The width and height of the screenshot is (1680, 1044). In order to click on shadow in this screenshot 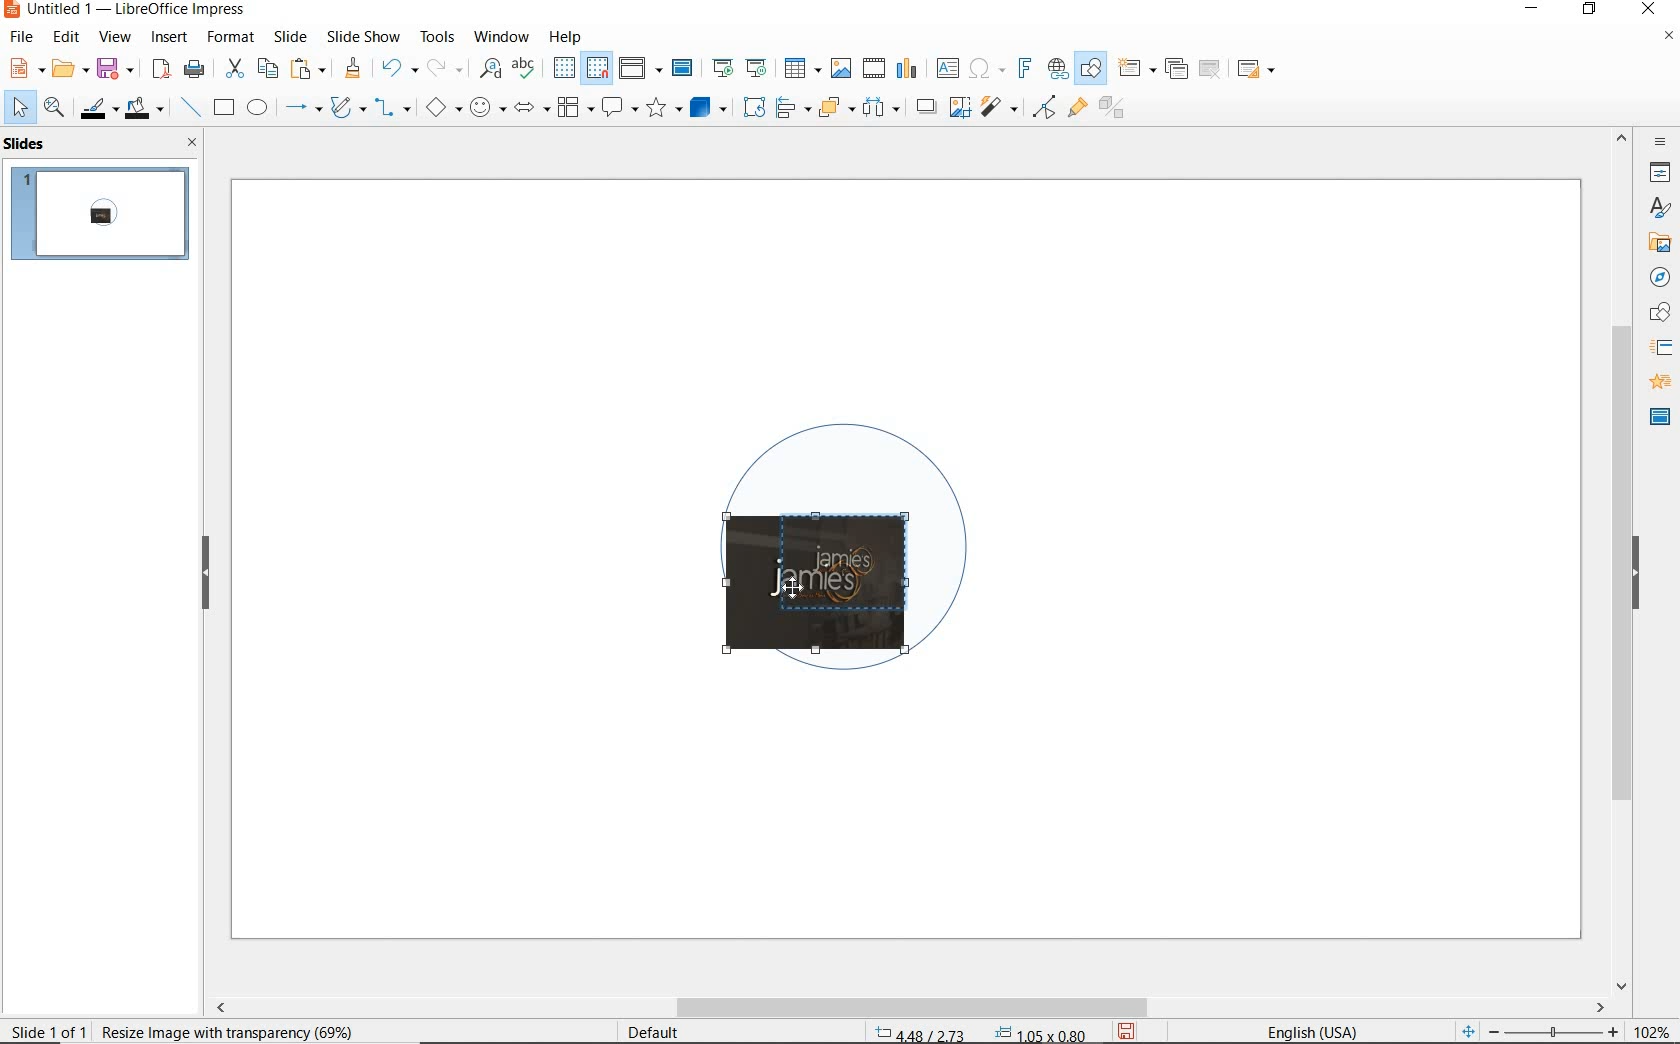, I will do `click(925, 105)`.